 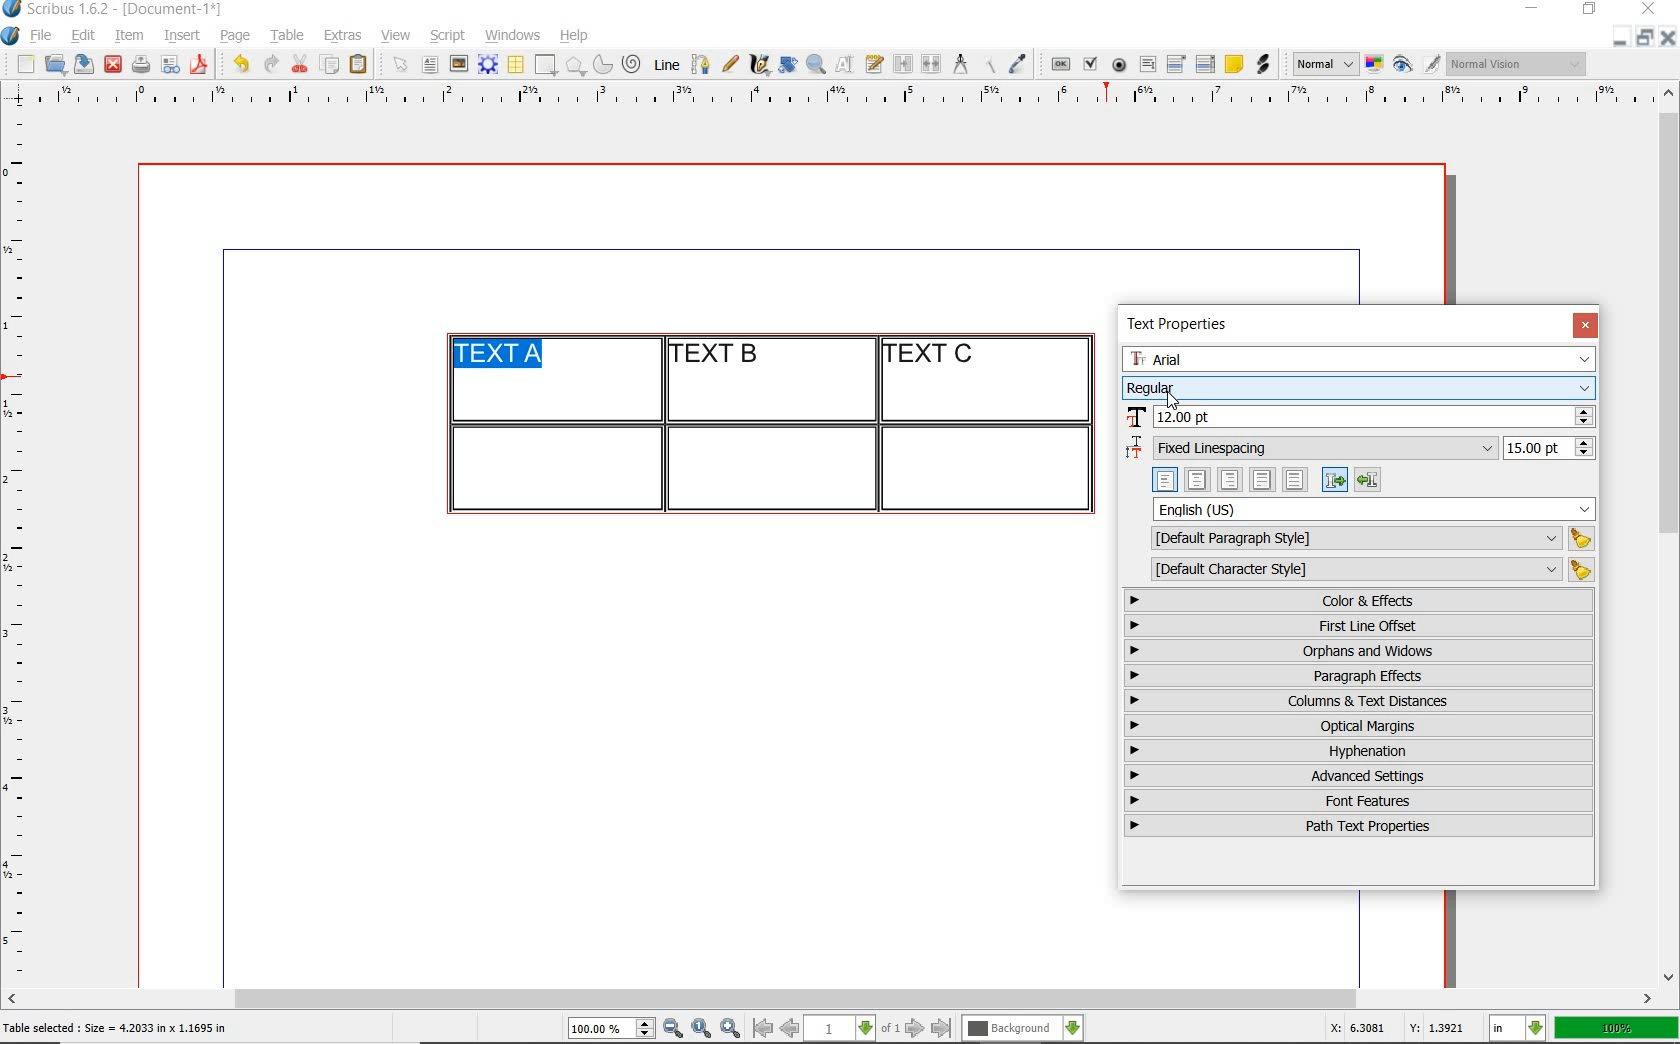 I want to click on first line offset, so click(x=1360, y=626).